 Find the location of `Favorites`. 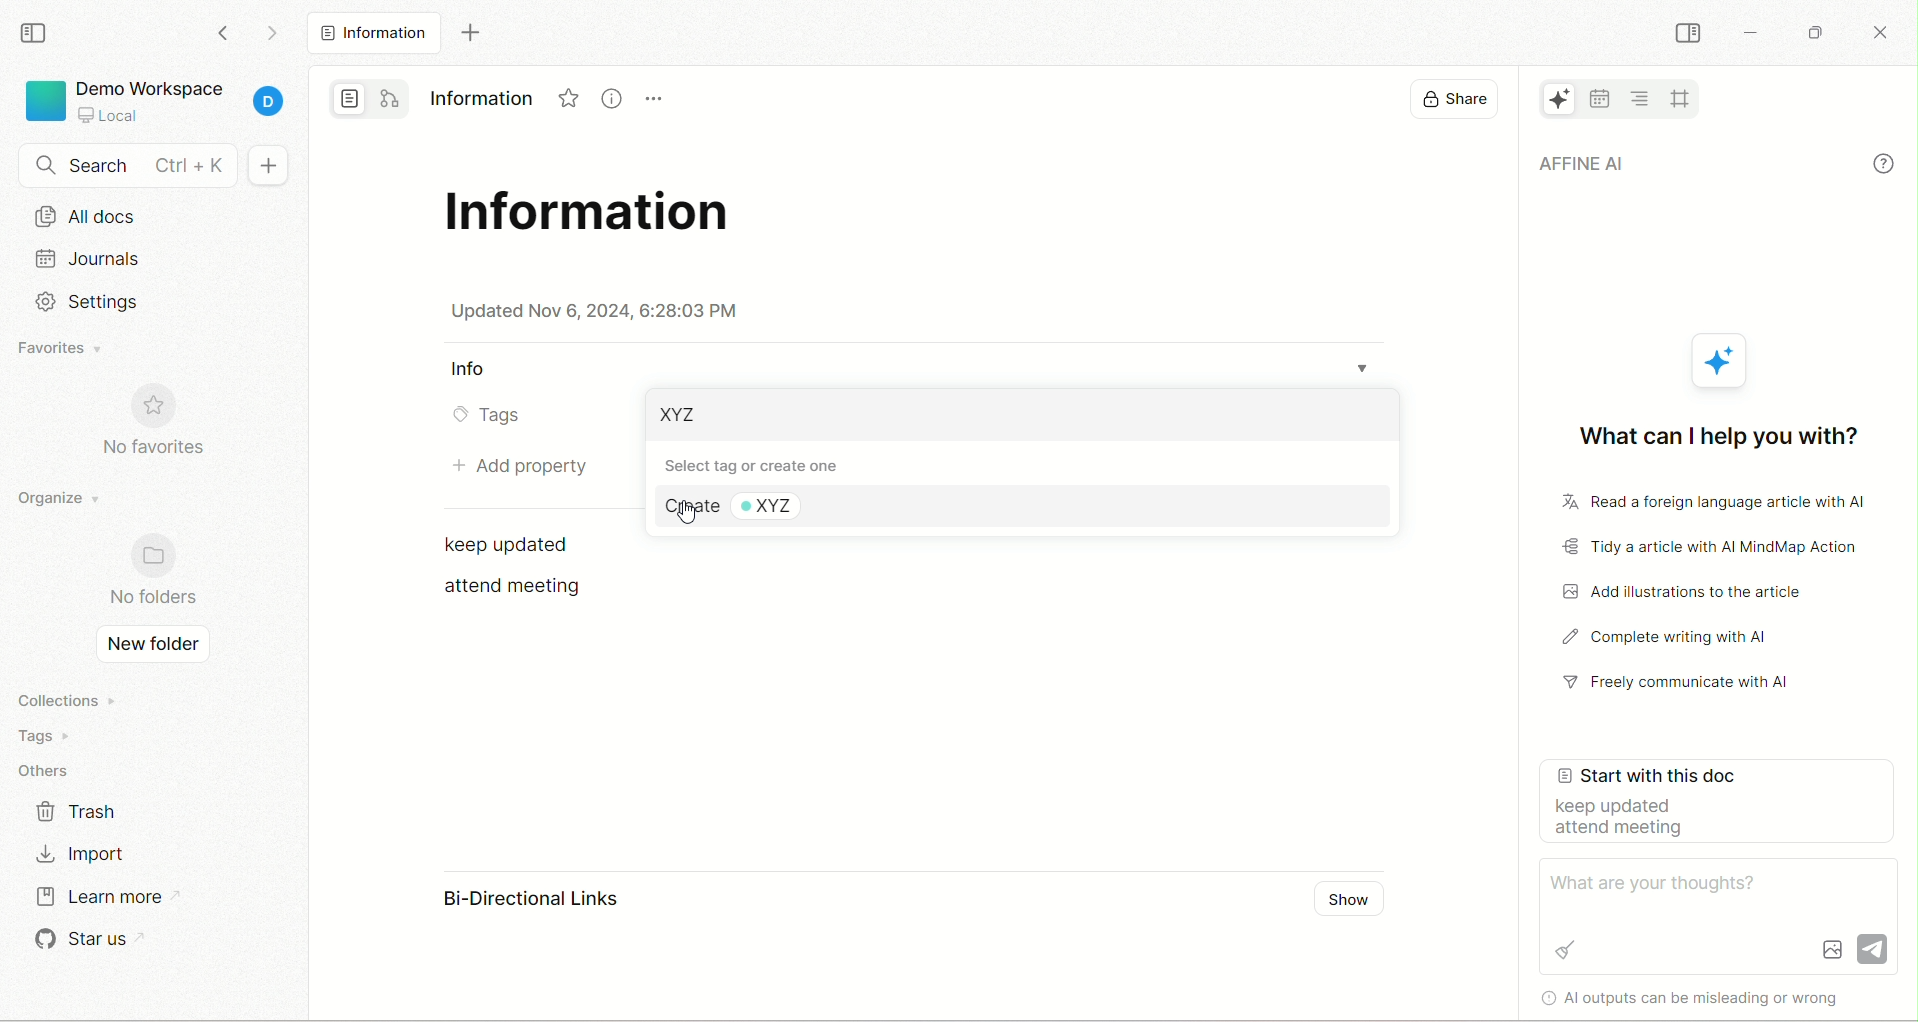

Favorites is located at coordinates (569, 102).